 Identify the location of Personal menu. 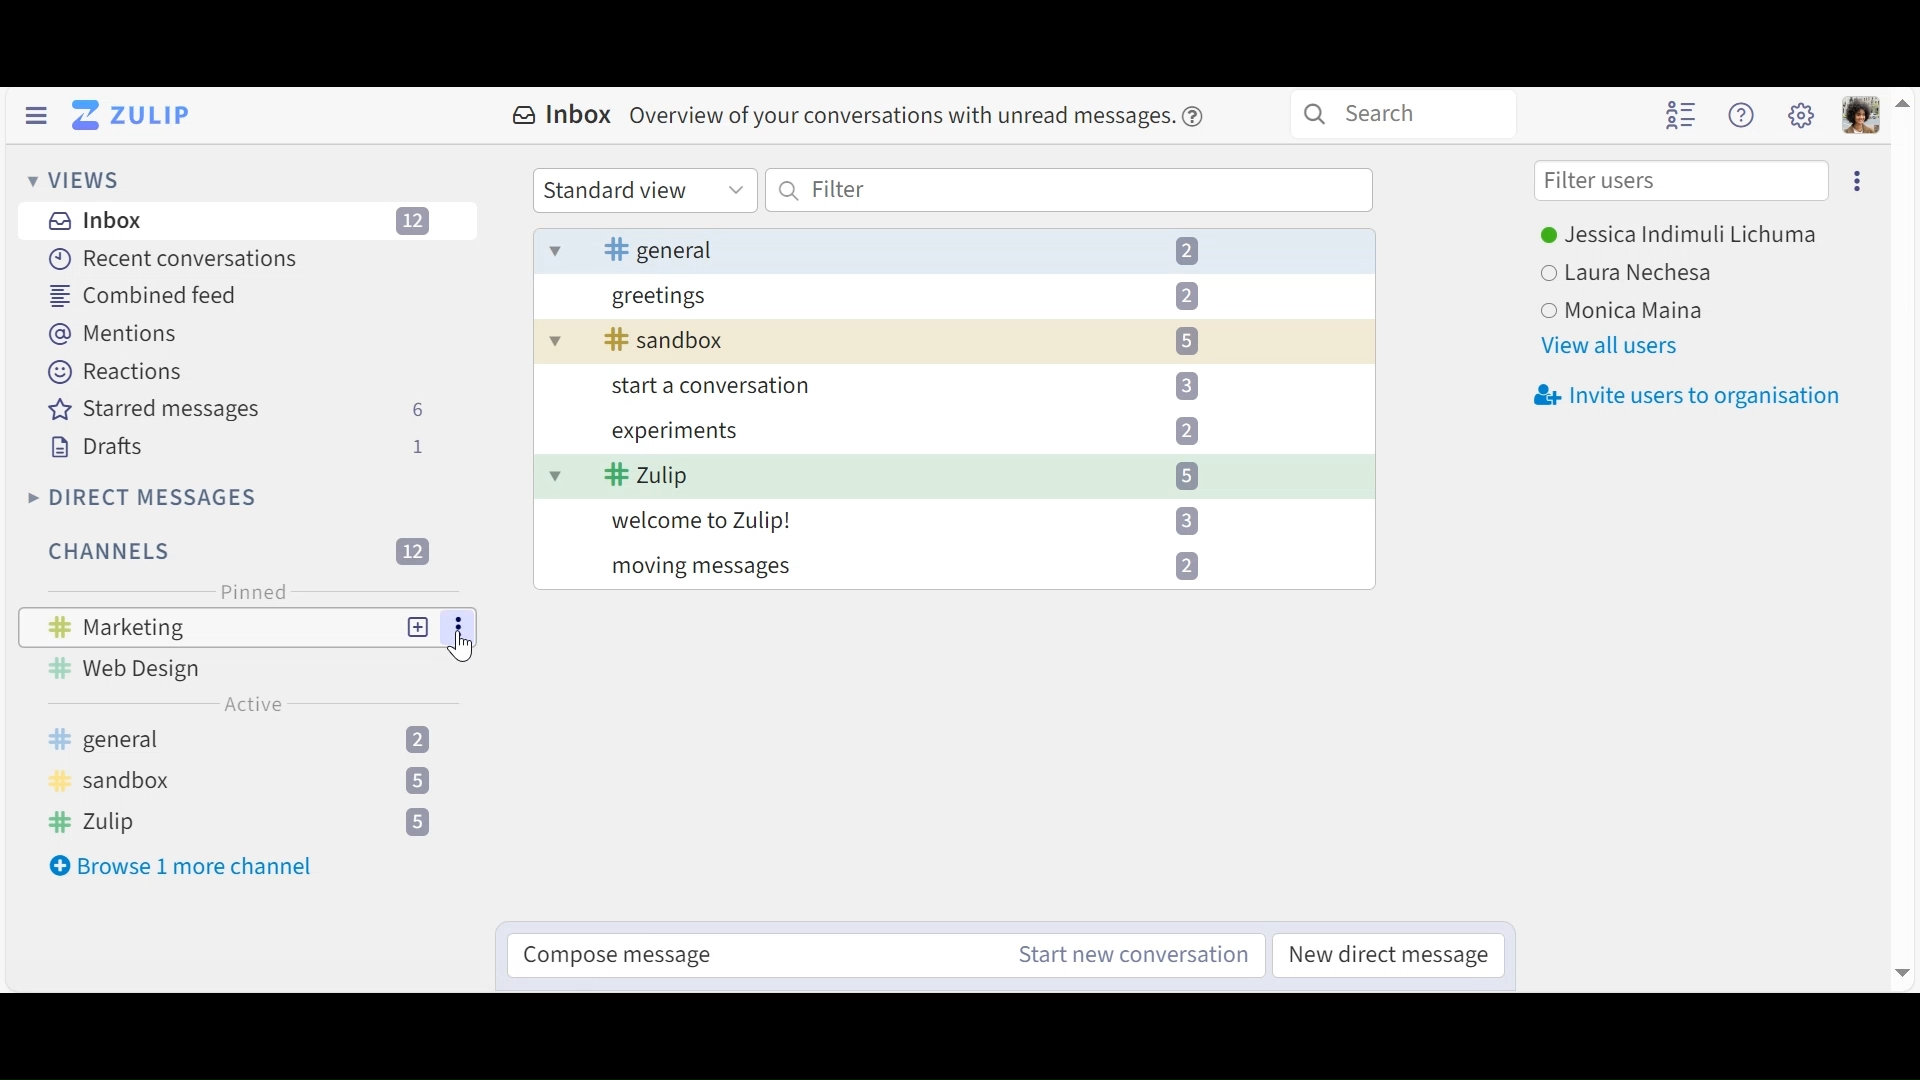
(1863, 117).